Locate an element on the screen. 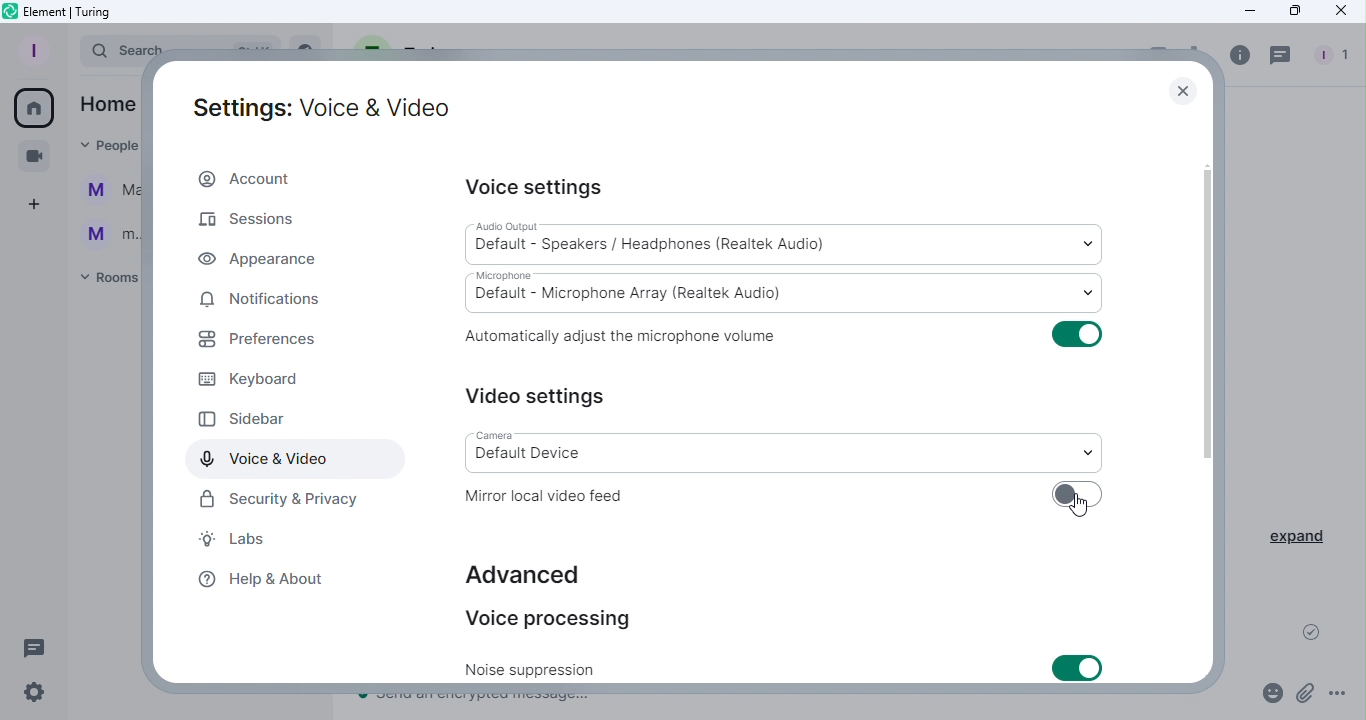  Voice and video is located at coordinates (279, 459).